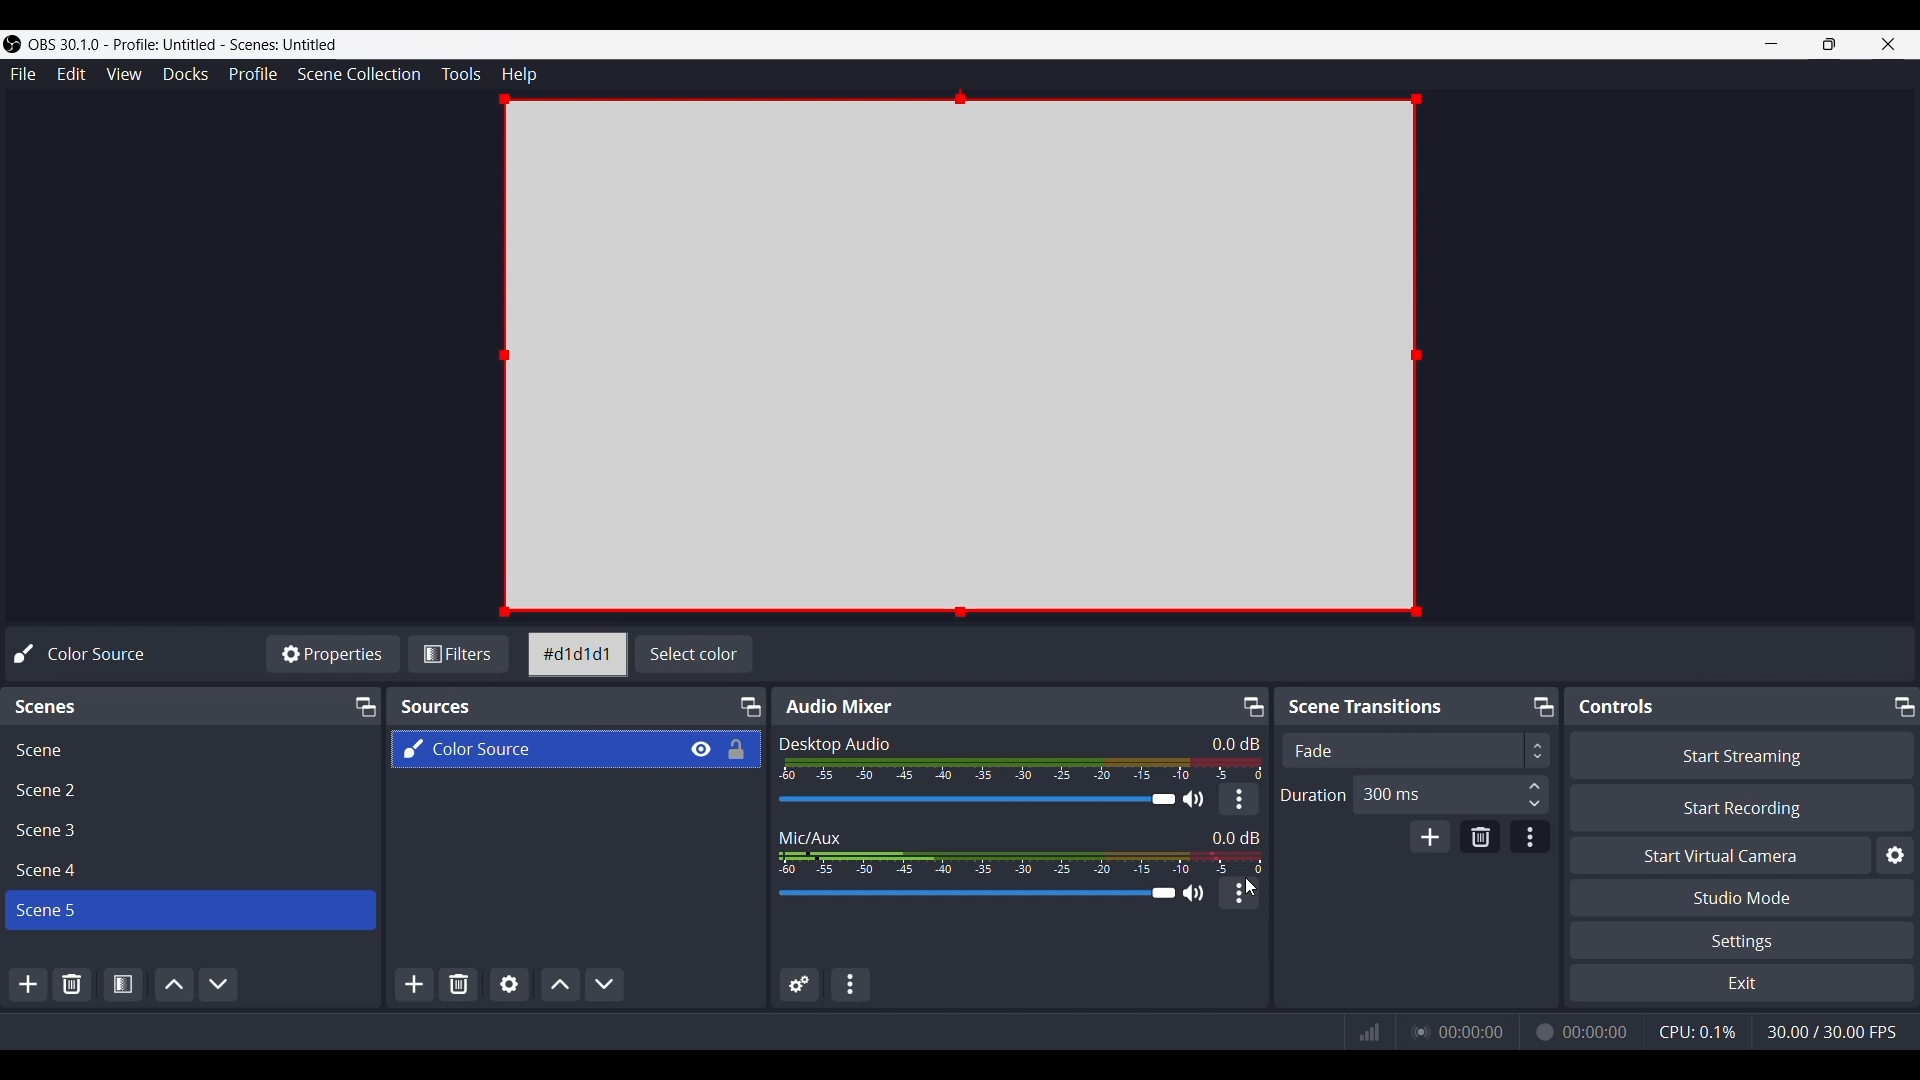  Describe the element at coordinates (70, 73) in the screenshot. I see `Edit` at that location.